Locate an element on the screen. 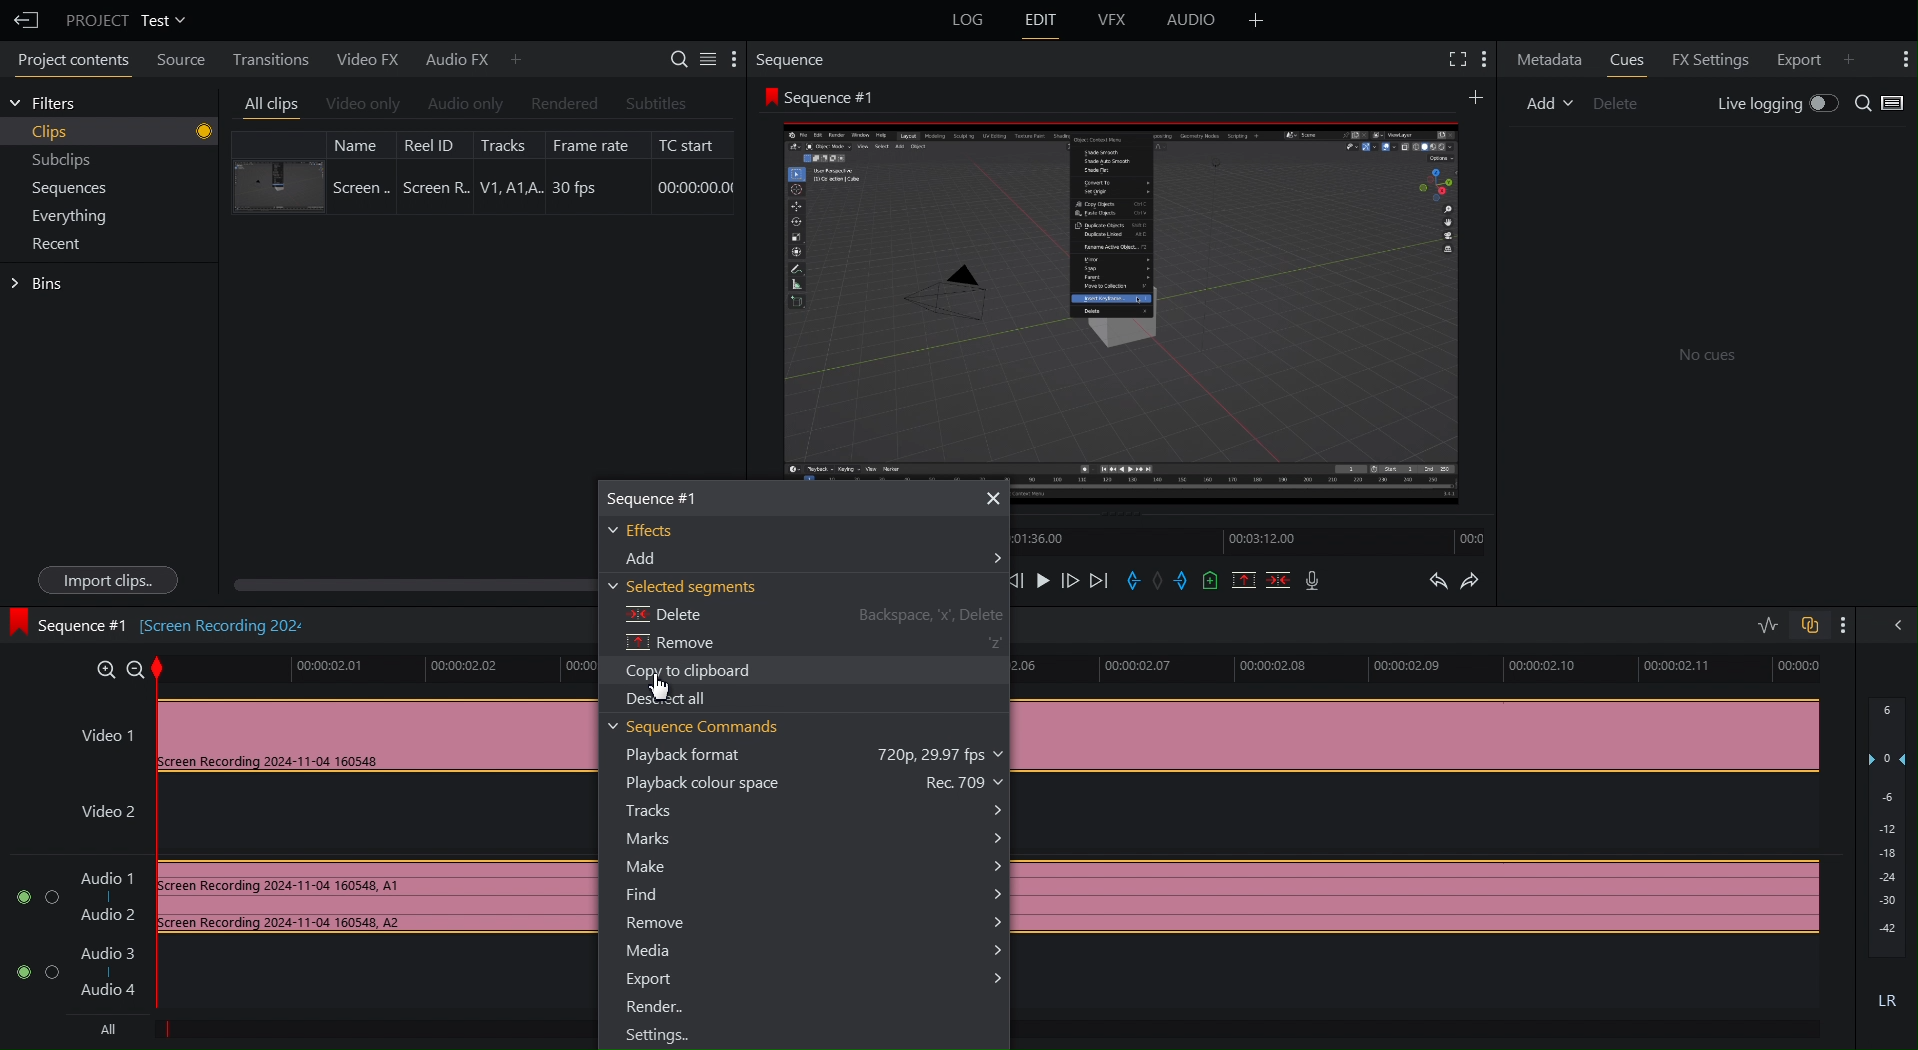  More is located at coordinates (1472, 97).